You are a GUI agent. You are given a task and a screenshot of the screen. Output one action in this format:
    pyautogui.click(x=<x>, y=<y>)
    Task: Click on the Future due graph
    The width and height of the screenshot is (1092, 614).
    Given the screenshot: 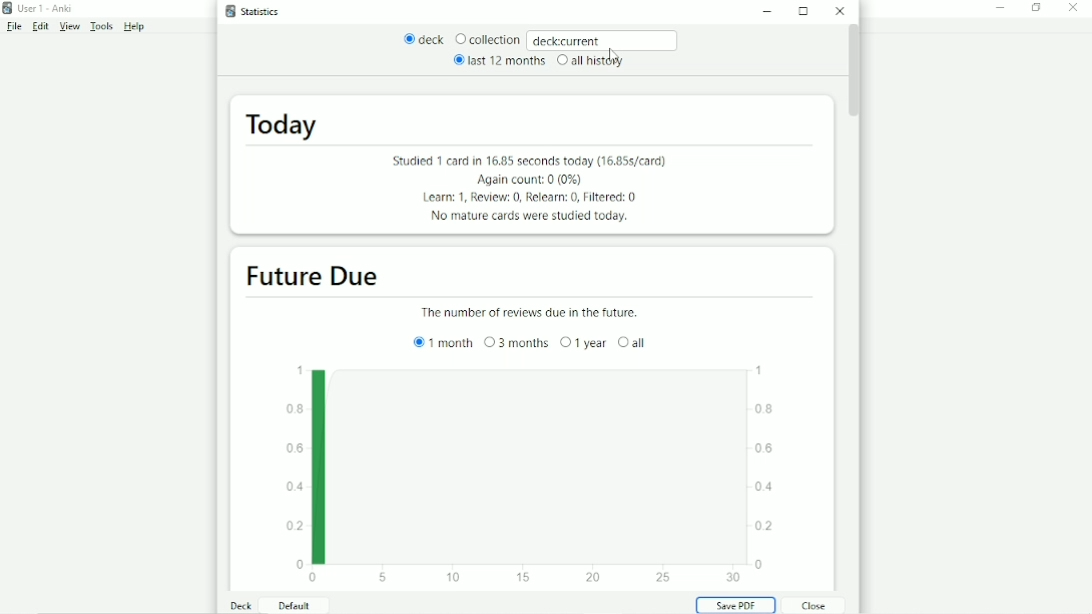 What is the action you would take?
    pyautogui.click(x=528, y=474)
    